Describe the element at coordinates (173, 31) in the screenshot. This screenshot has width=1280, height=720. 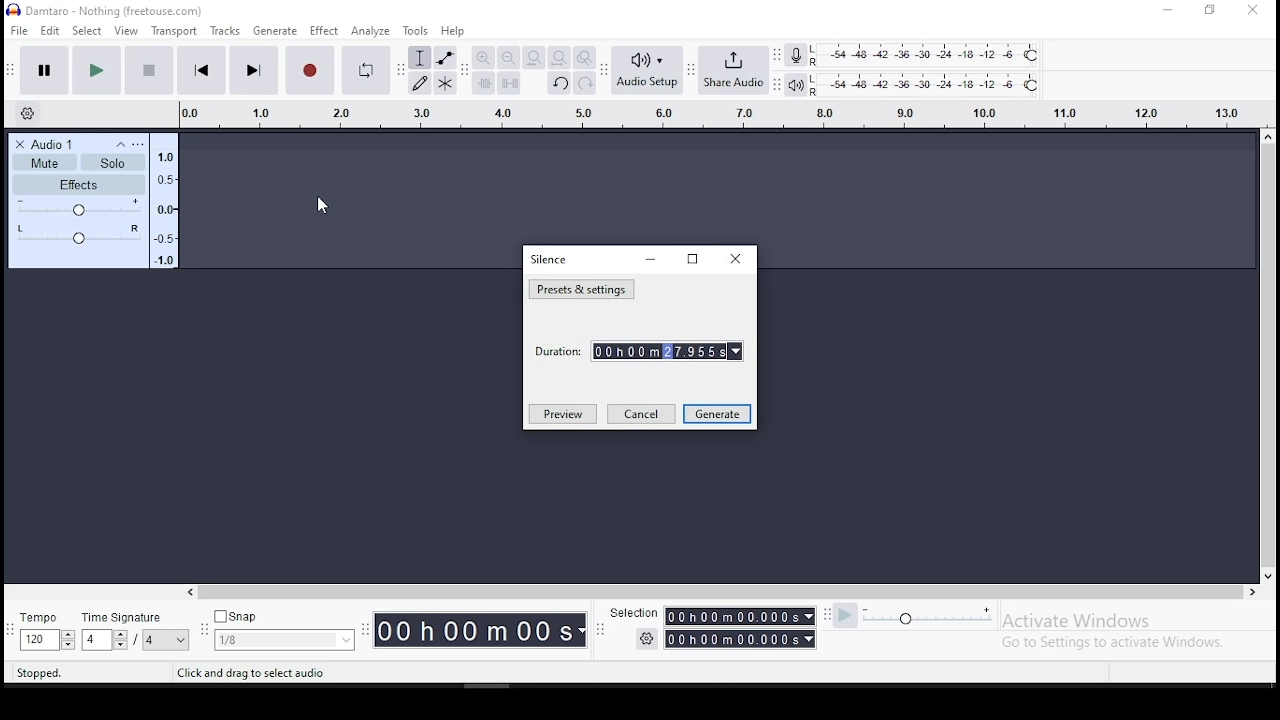
I see `transport` at that location.